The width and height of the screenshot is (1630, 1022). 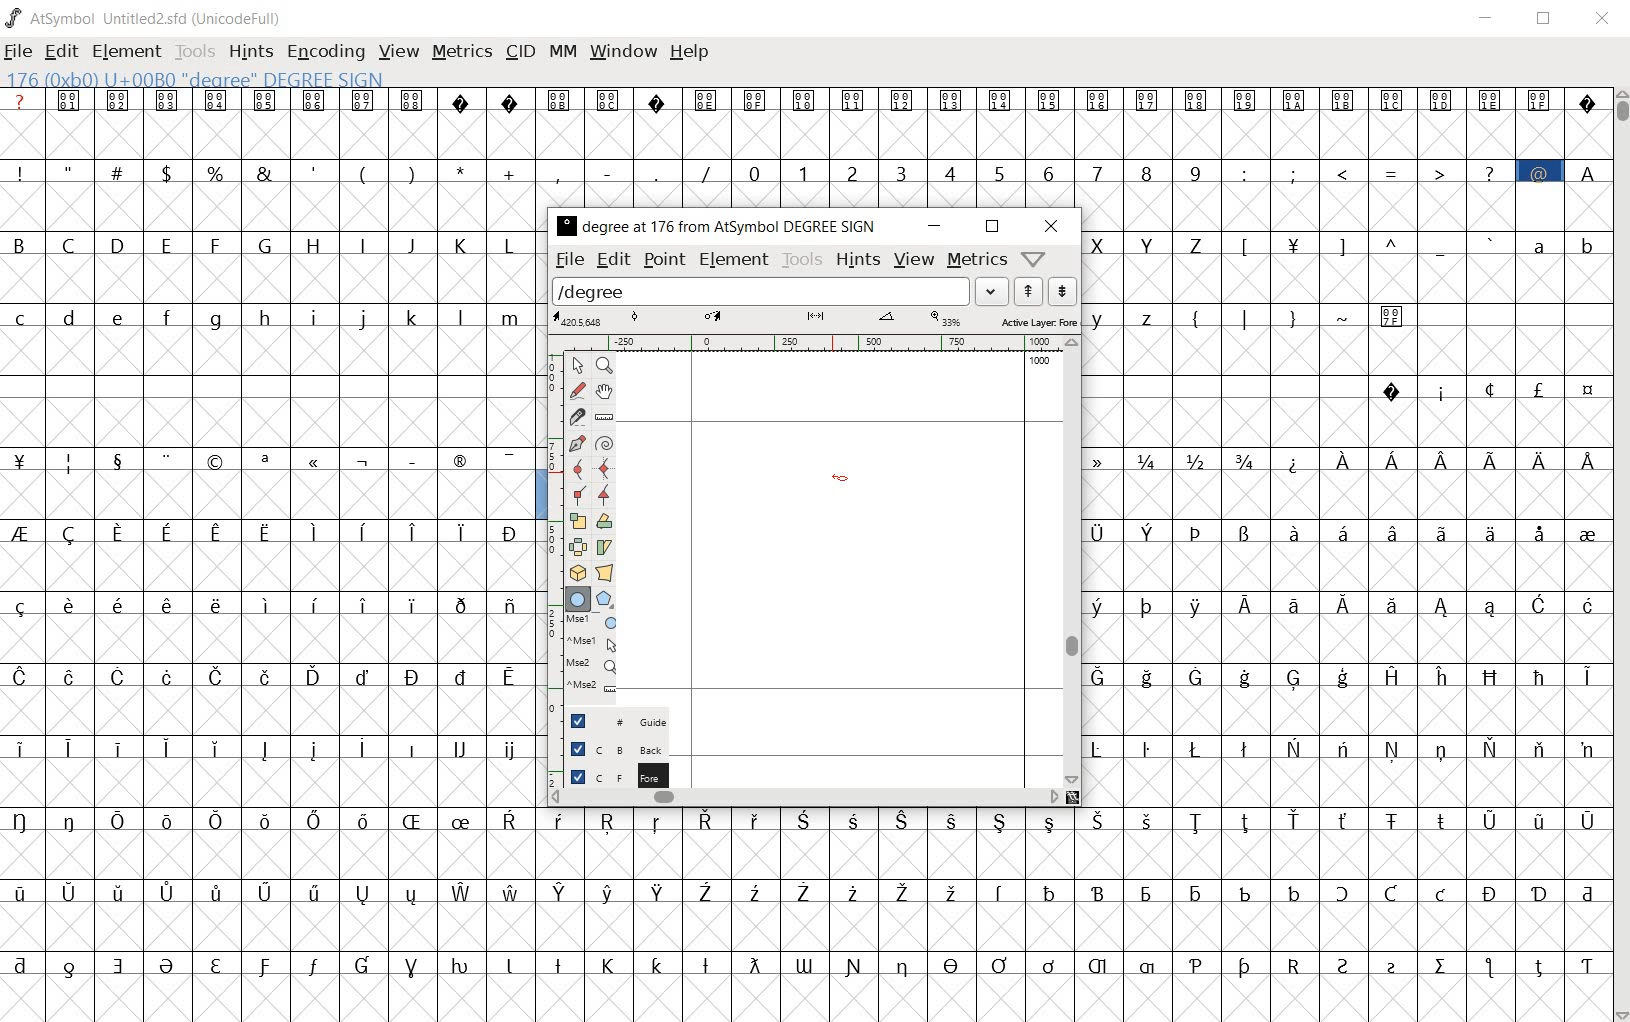 What do you see at coordinates (577, 390) in the screenshot?
I see `draw a freehand curve` at bounding box center [577, 390].